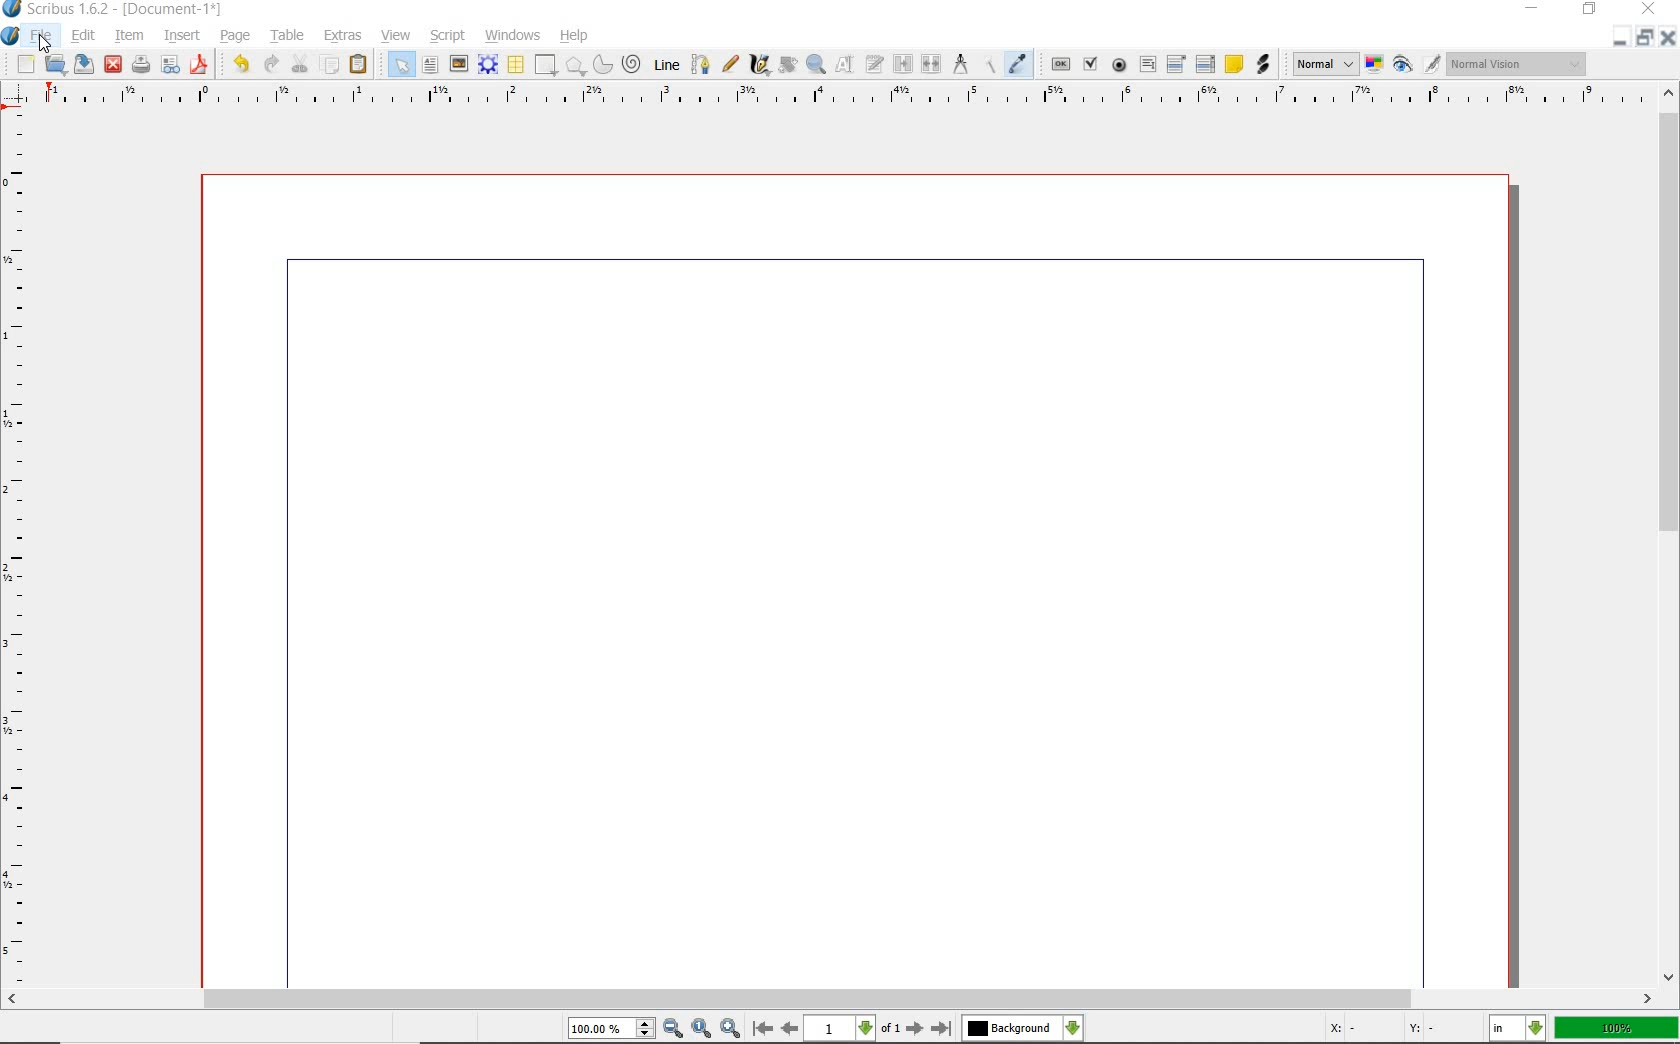 This screenshot has height=1044, width=1680. What do you see at coordinates (1090, 63) in the screenshot?
I see `pdf check box` at bounding box center [1090, 63].